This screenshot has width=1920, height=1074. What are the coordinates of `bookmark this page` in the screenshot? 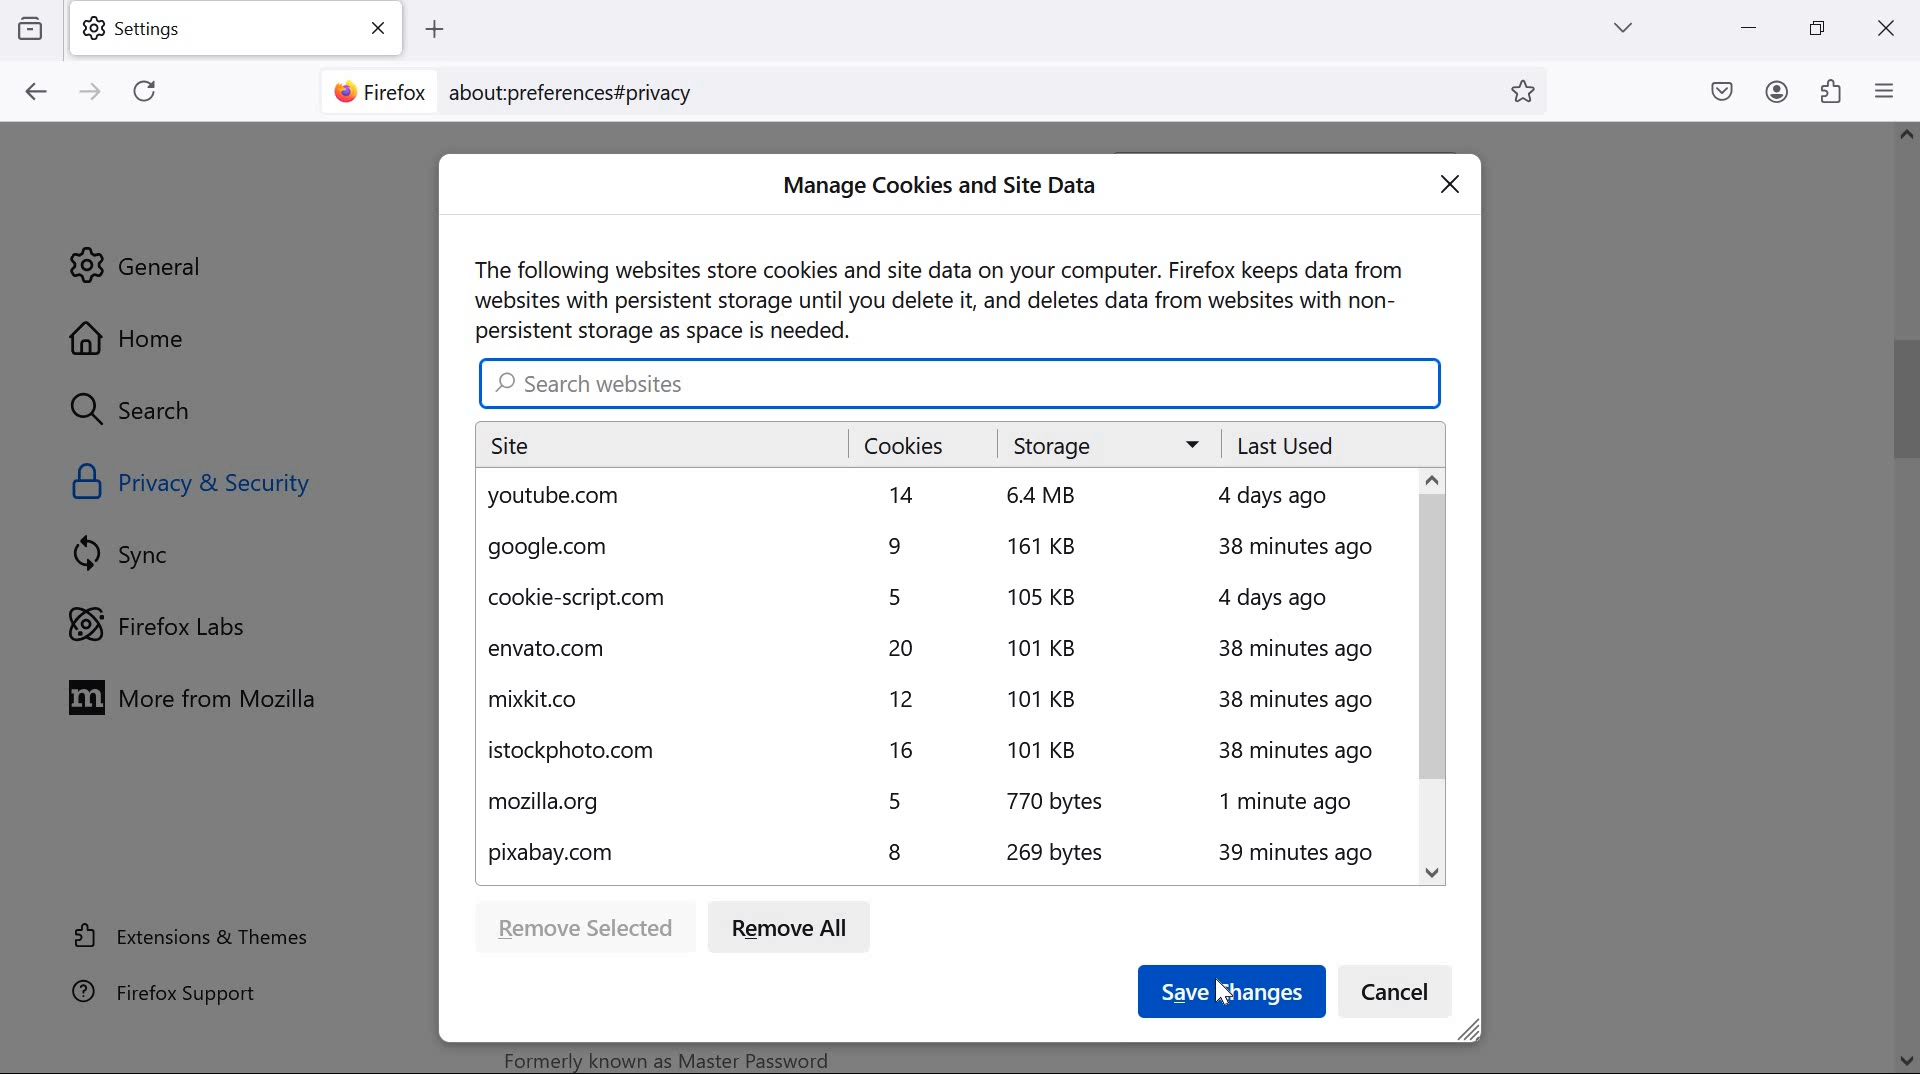 It's located at (1530, 92).